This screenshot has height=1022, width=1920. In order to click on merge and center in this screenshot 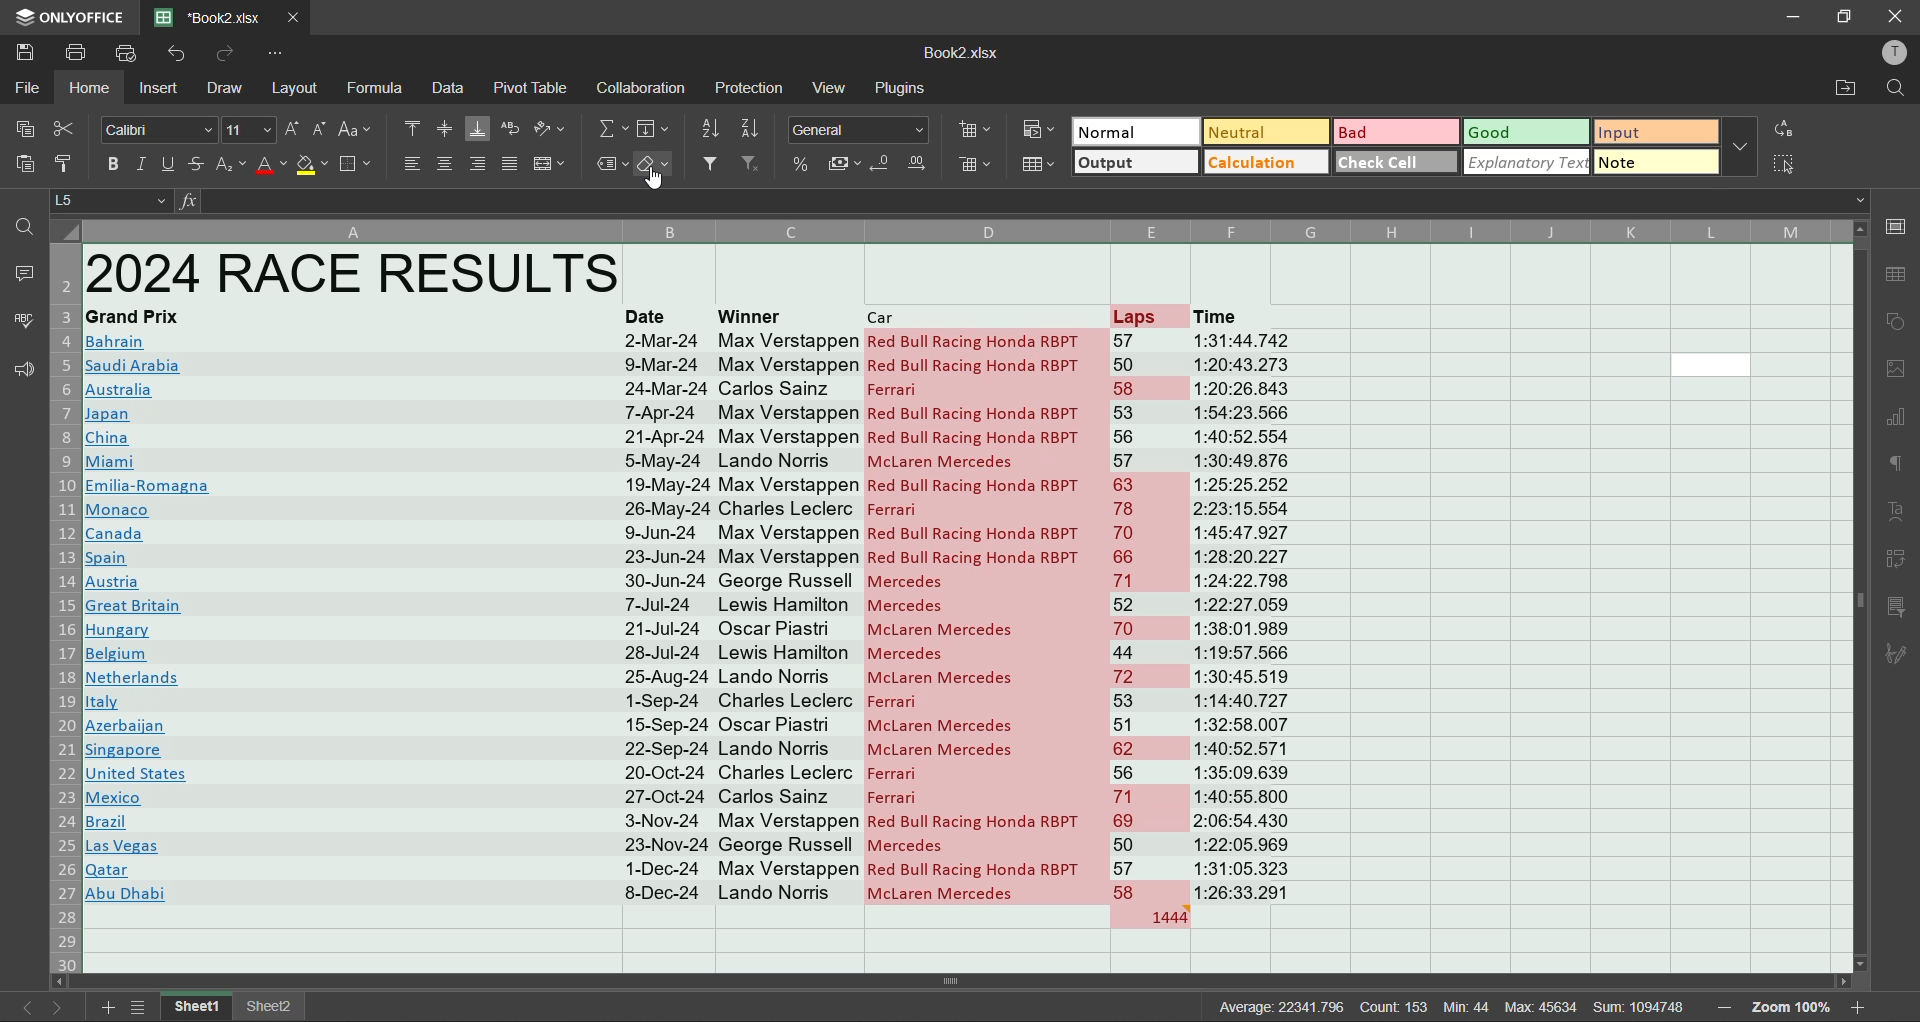, I will do `click(550, 164)`.